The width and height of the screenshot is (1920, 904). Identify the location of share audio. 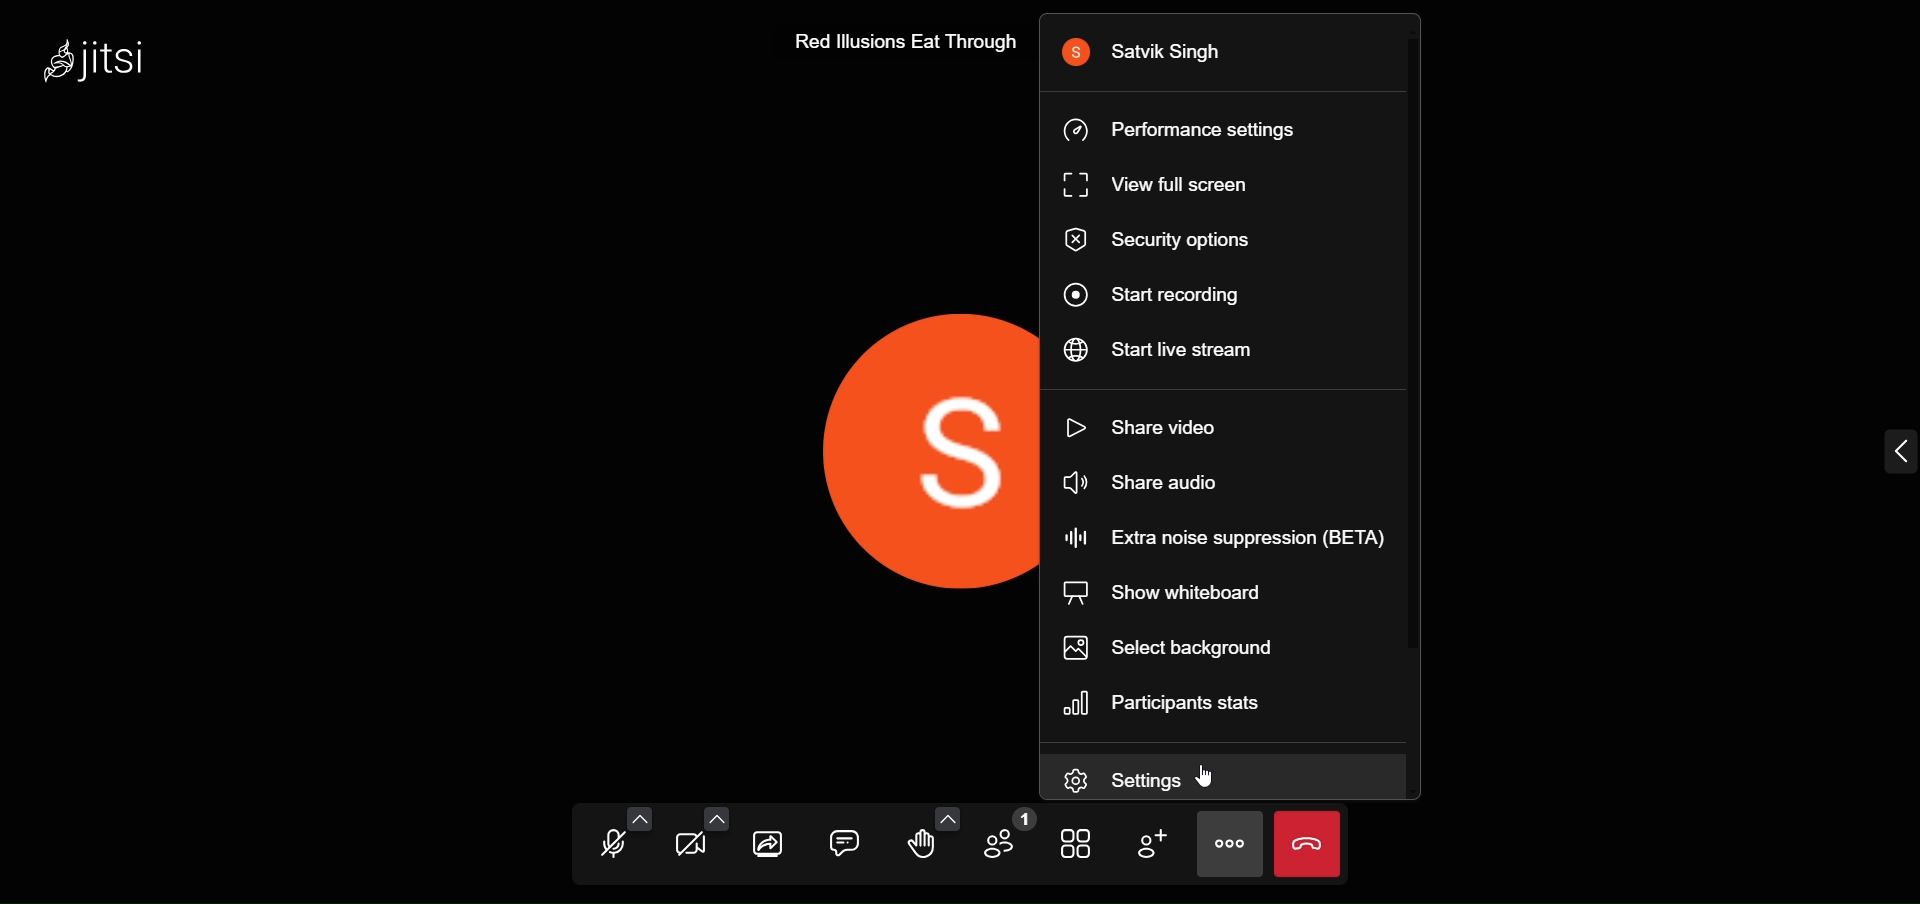
(1141, 485).